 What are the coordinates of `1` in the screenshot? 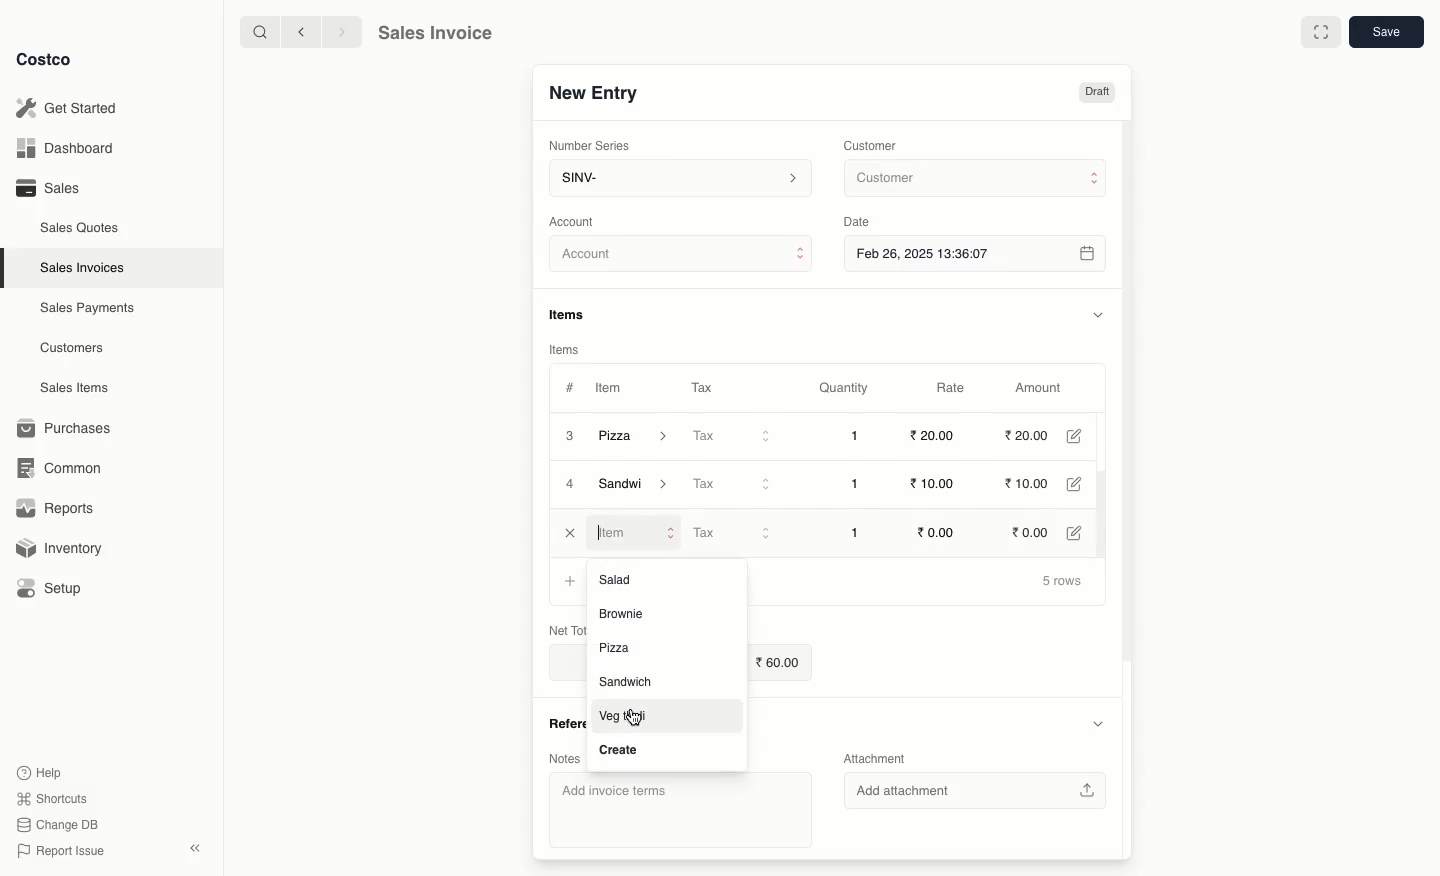 It's located at (858, 531).